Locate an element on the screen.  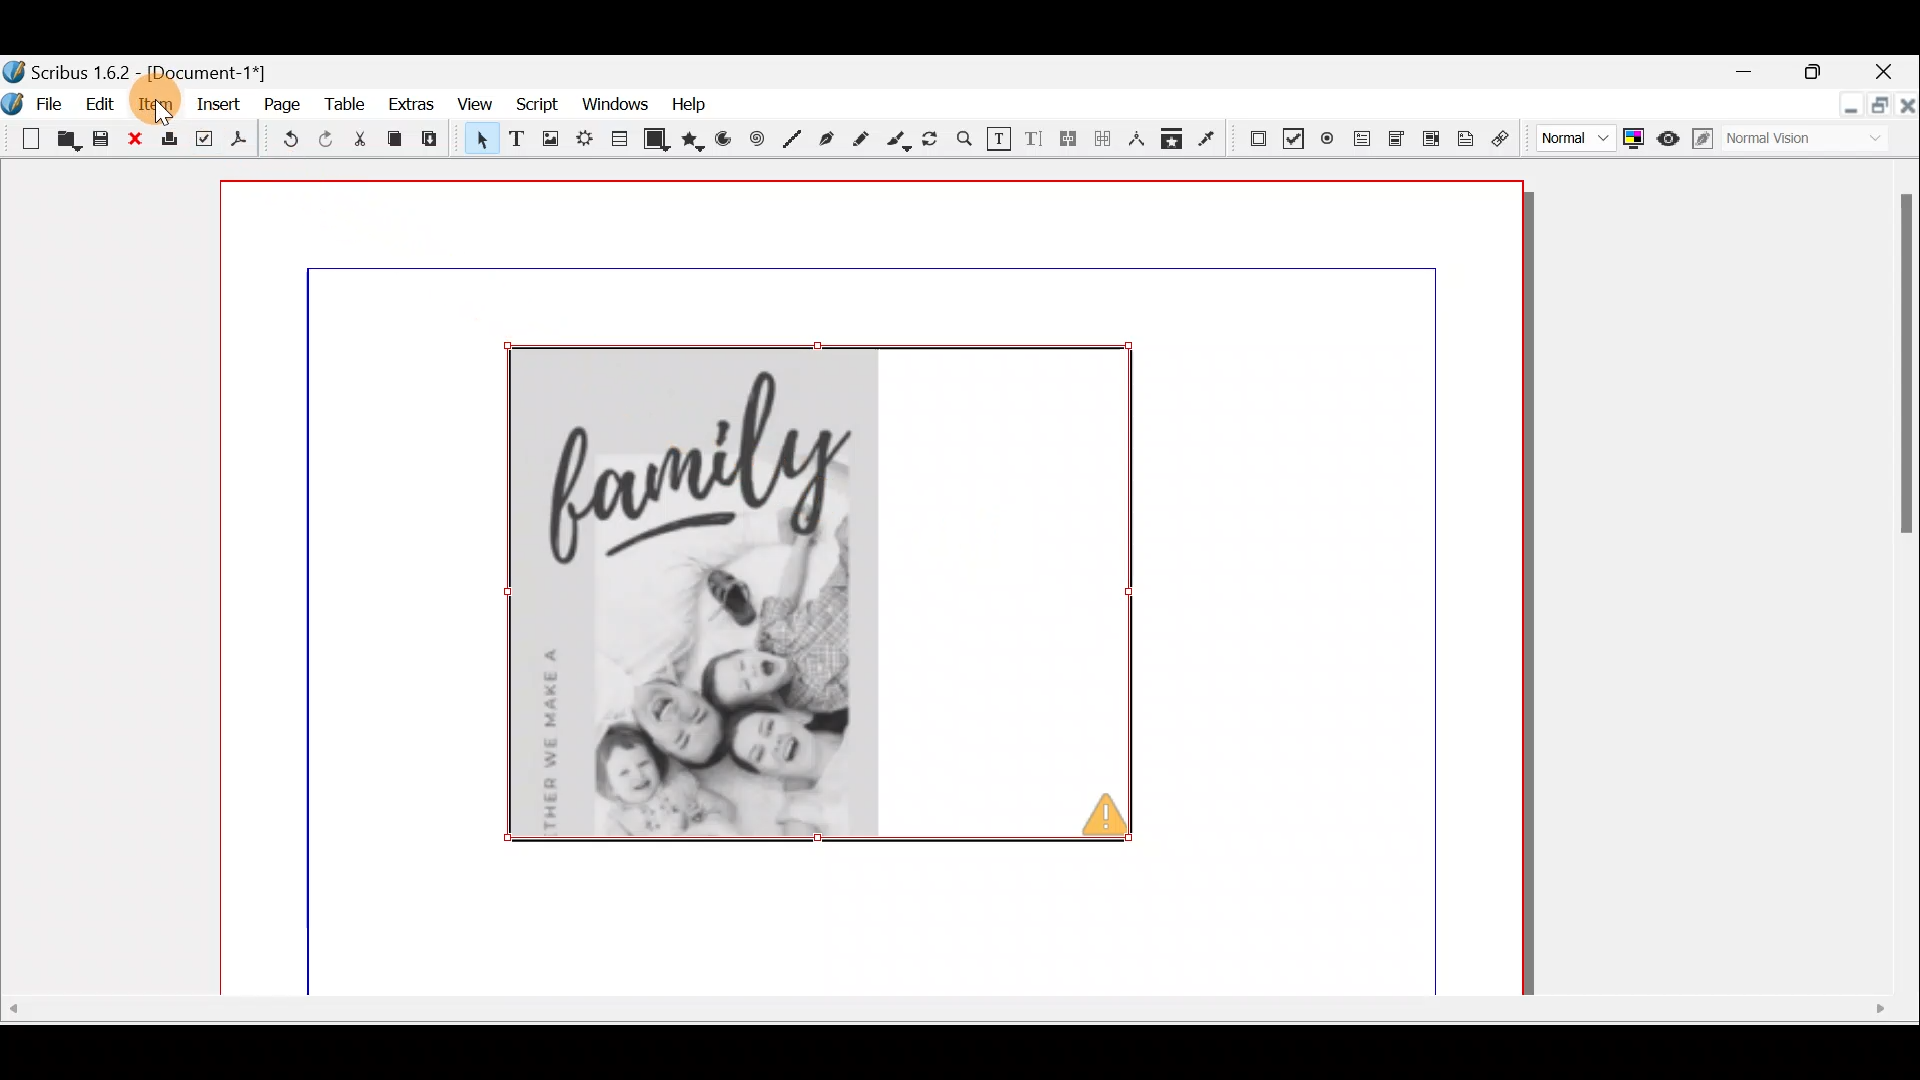
New is located at coordinates (23, 137).